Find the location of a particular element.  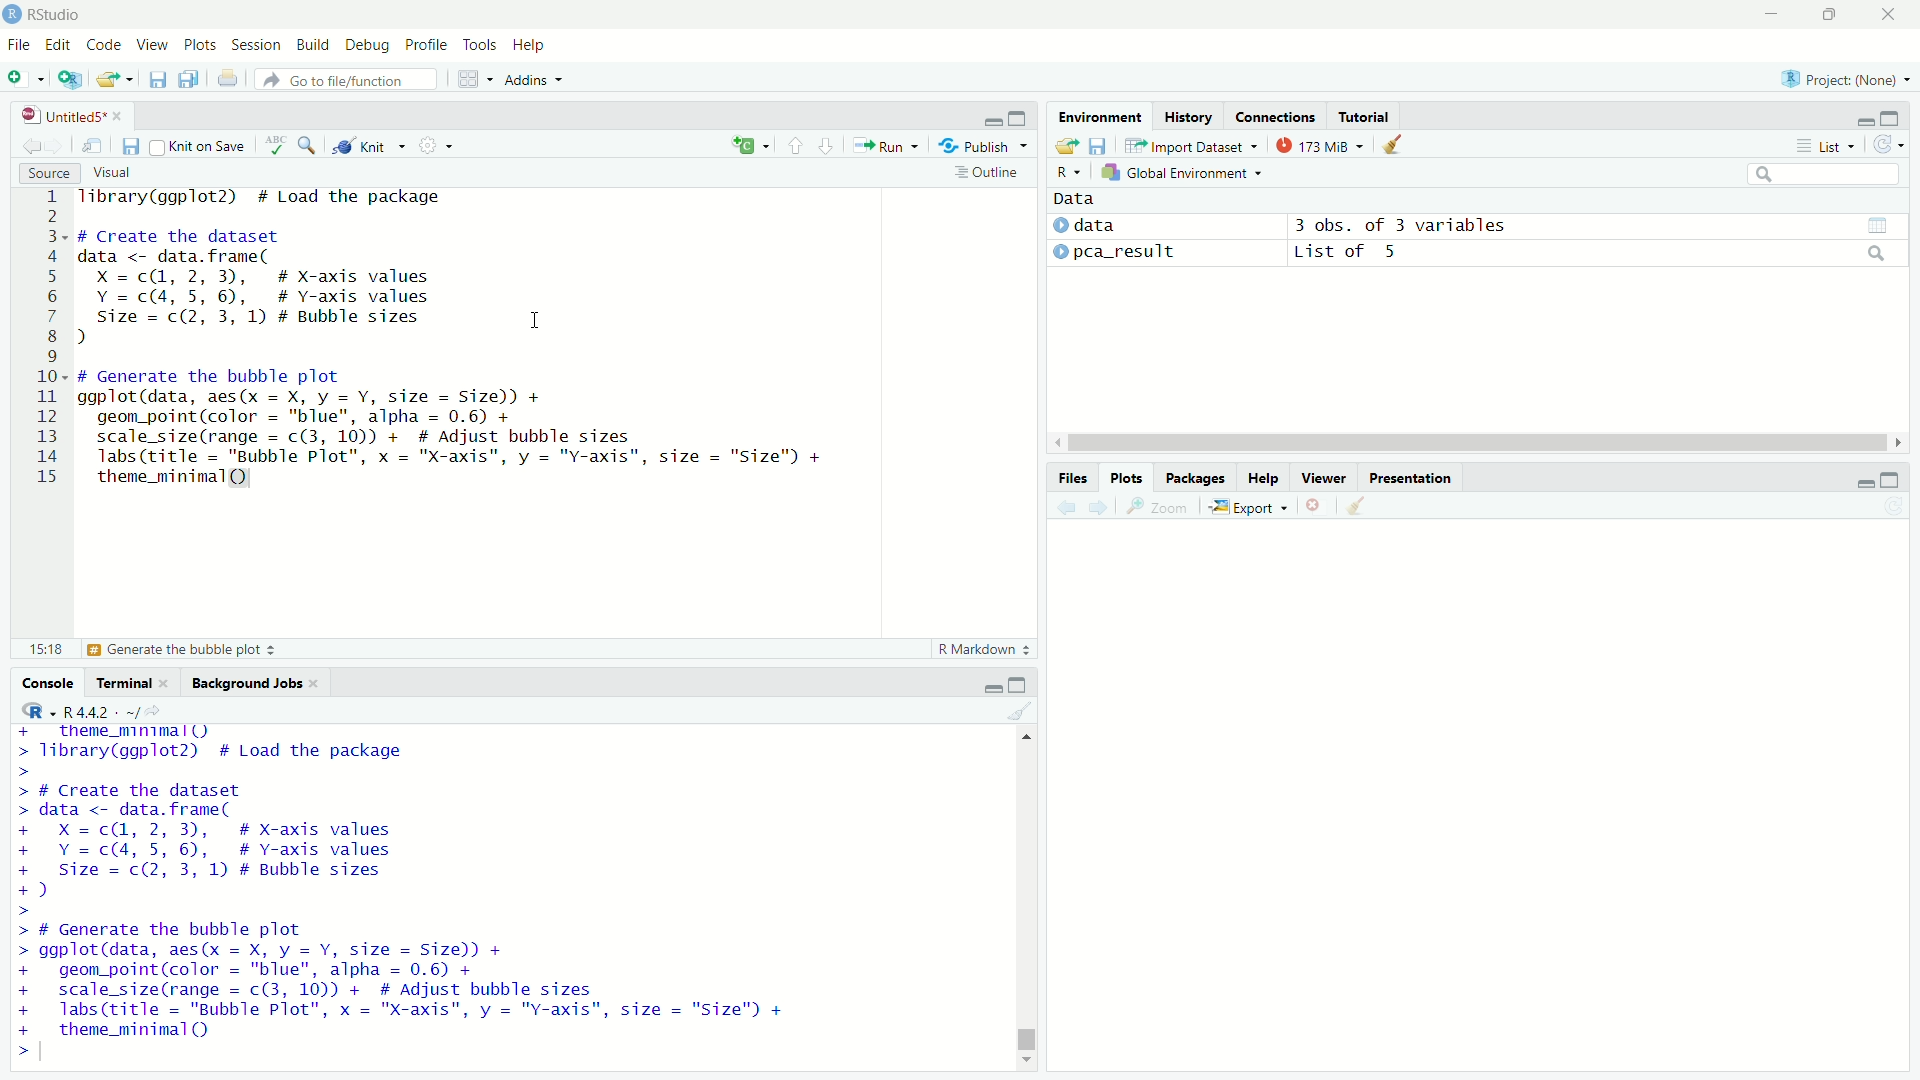

save workspace as is located at coordinates (1099, 145).